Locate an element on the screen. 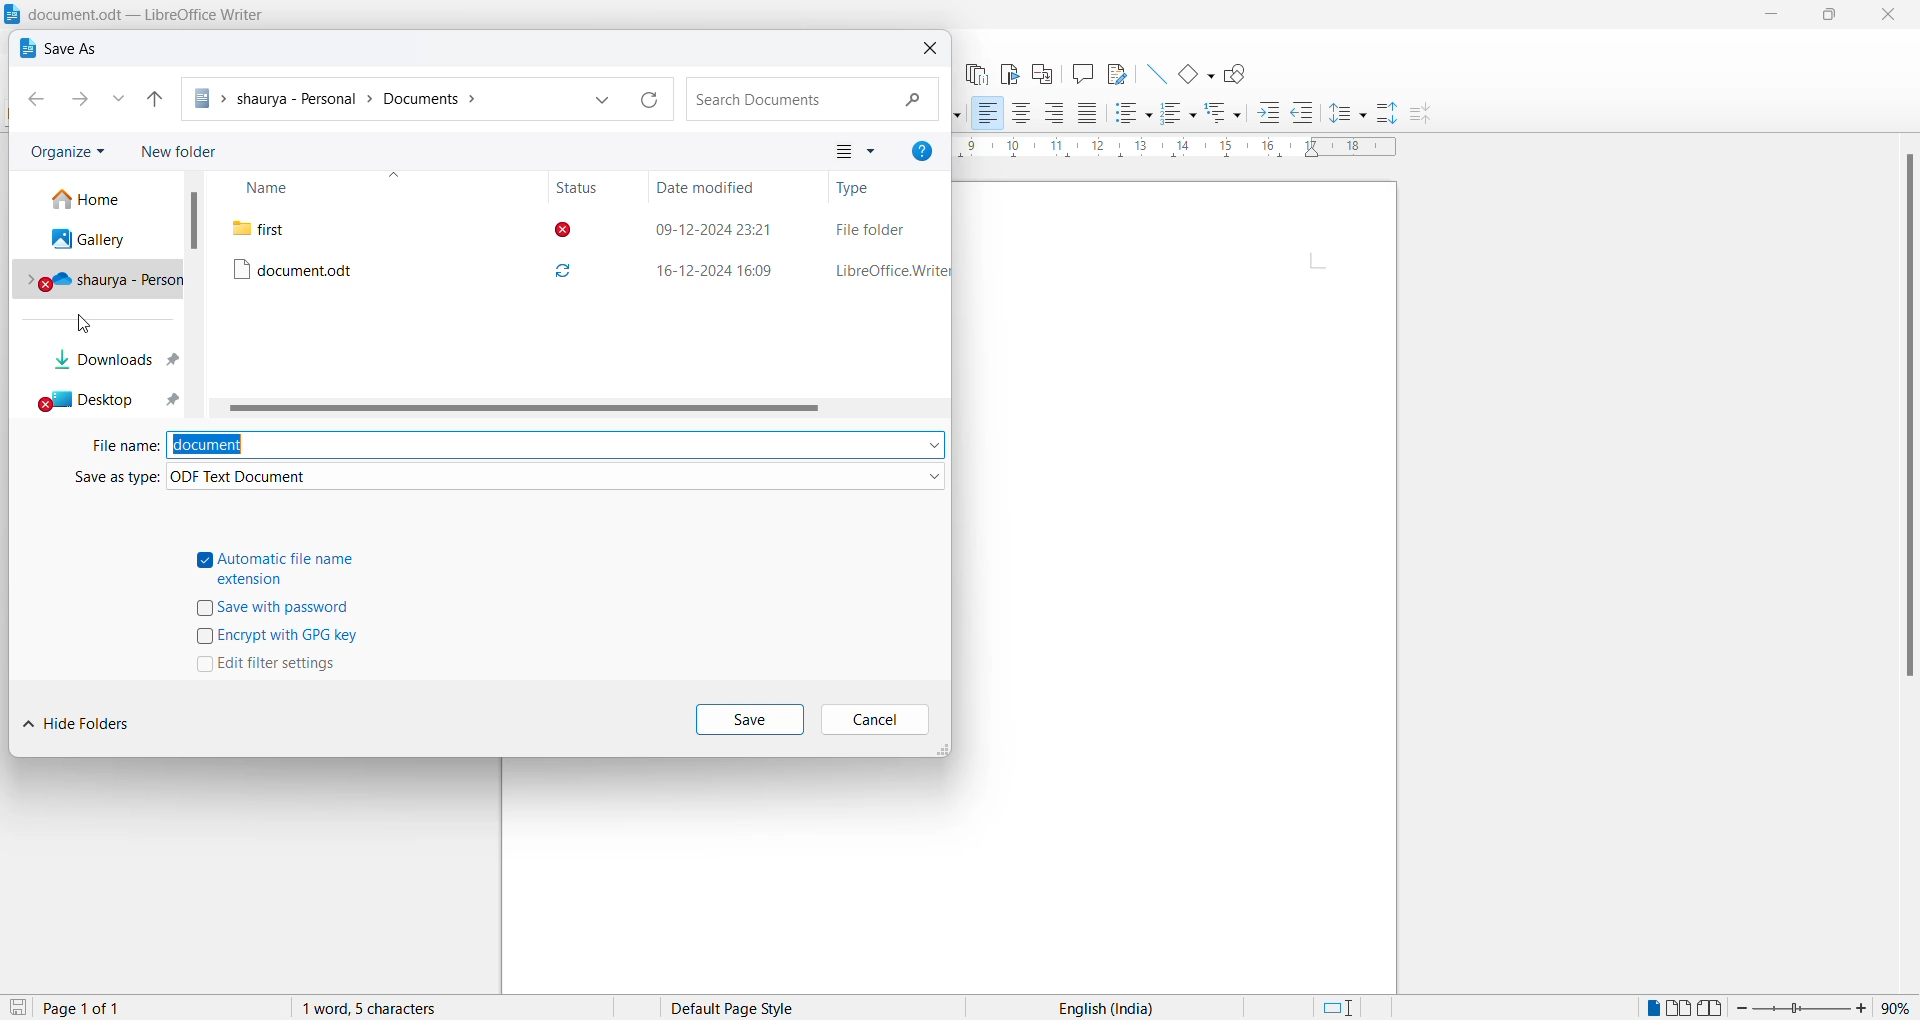 This screenshot has height=1020, width=1920. Increase paragraph space is located at coordinates (1388, 112).